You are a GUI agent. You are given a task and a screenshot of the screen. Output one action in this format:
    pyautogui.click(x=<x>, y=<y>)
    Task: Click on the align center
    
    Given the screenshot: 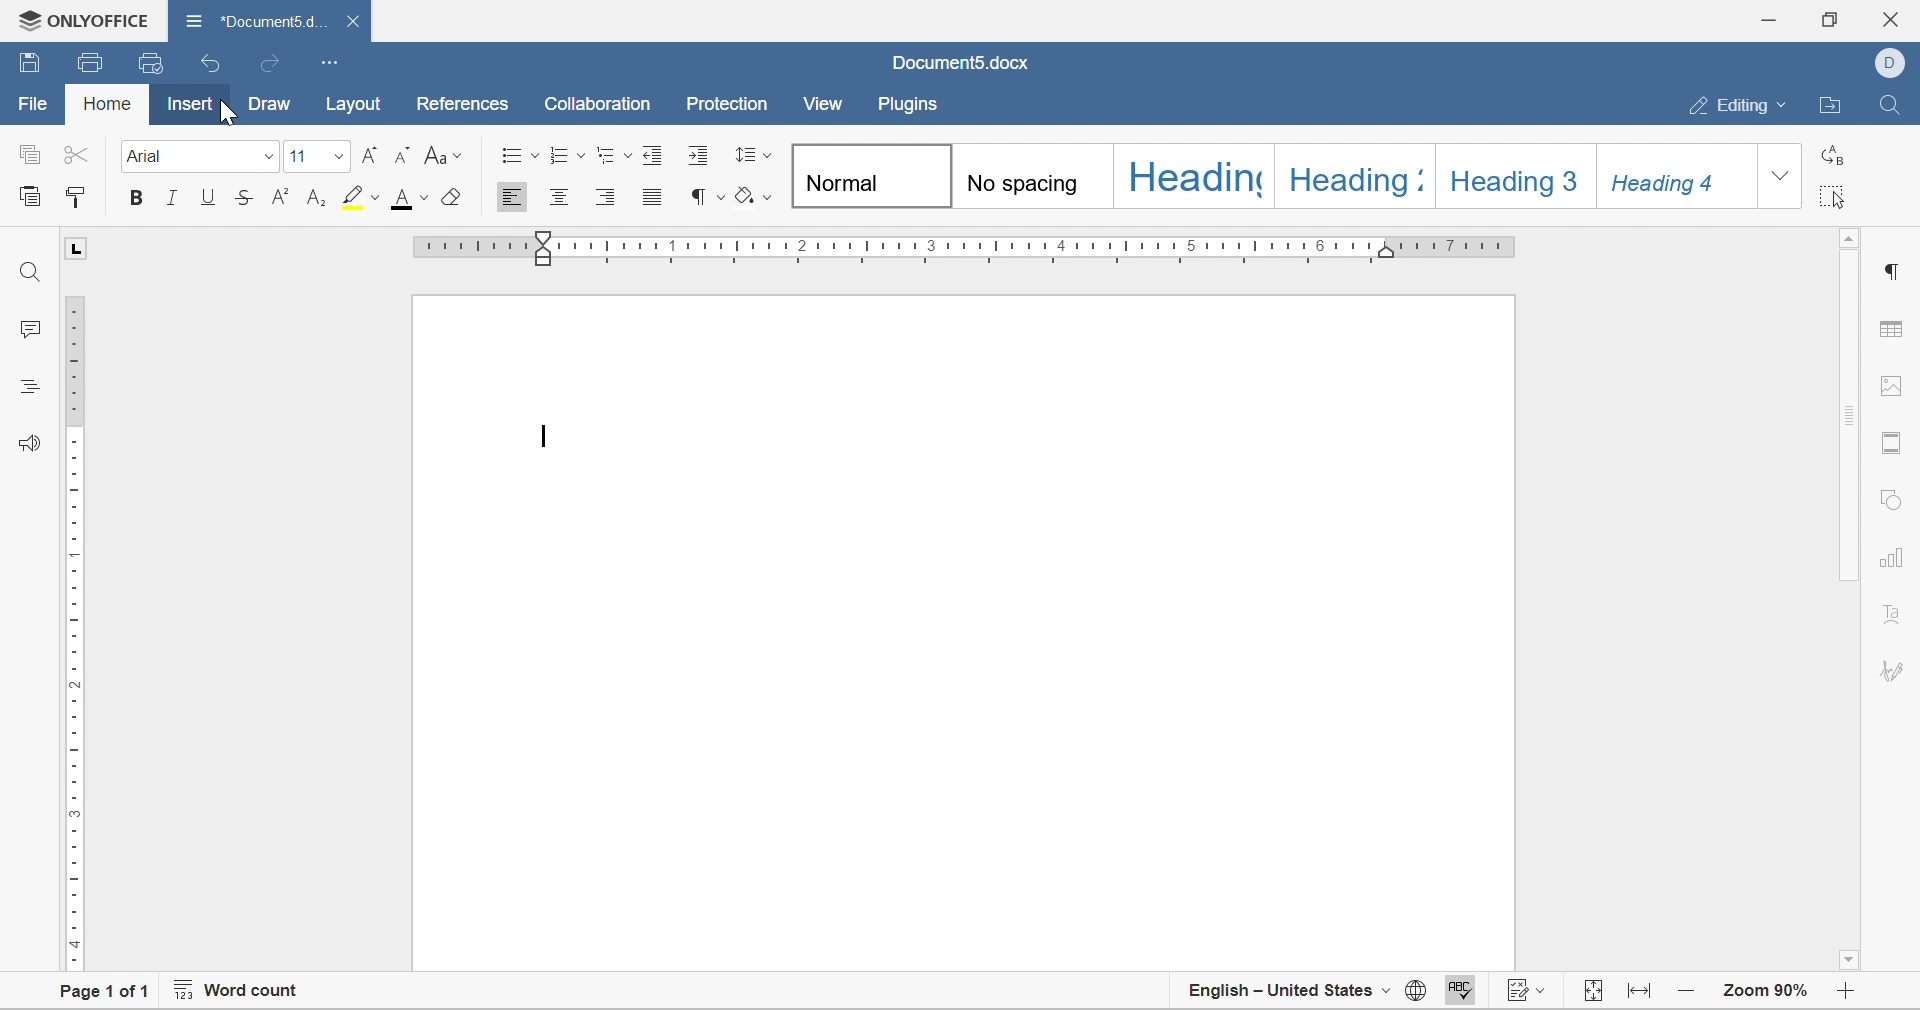 What is the action you would take?
    pyautogui.click(x=563, y=195)
    